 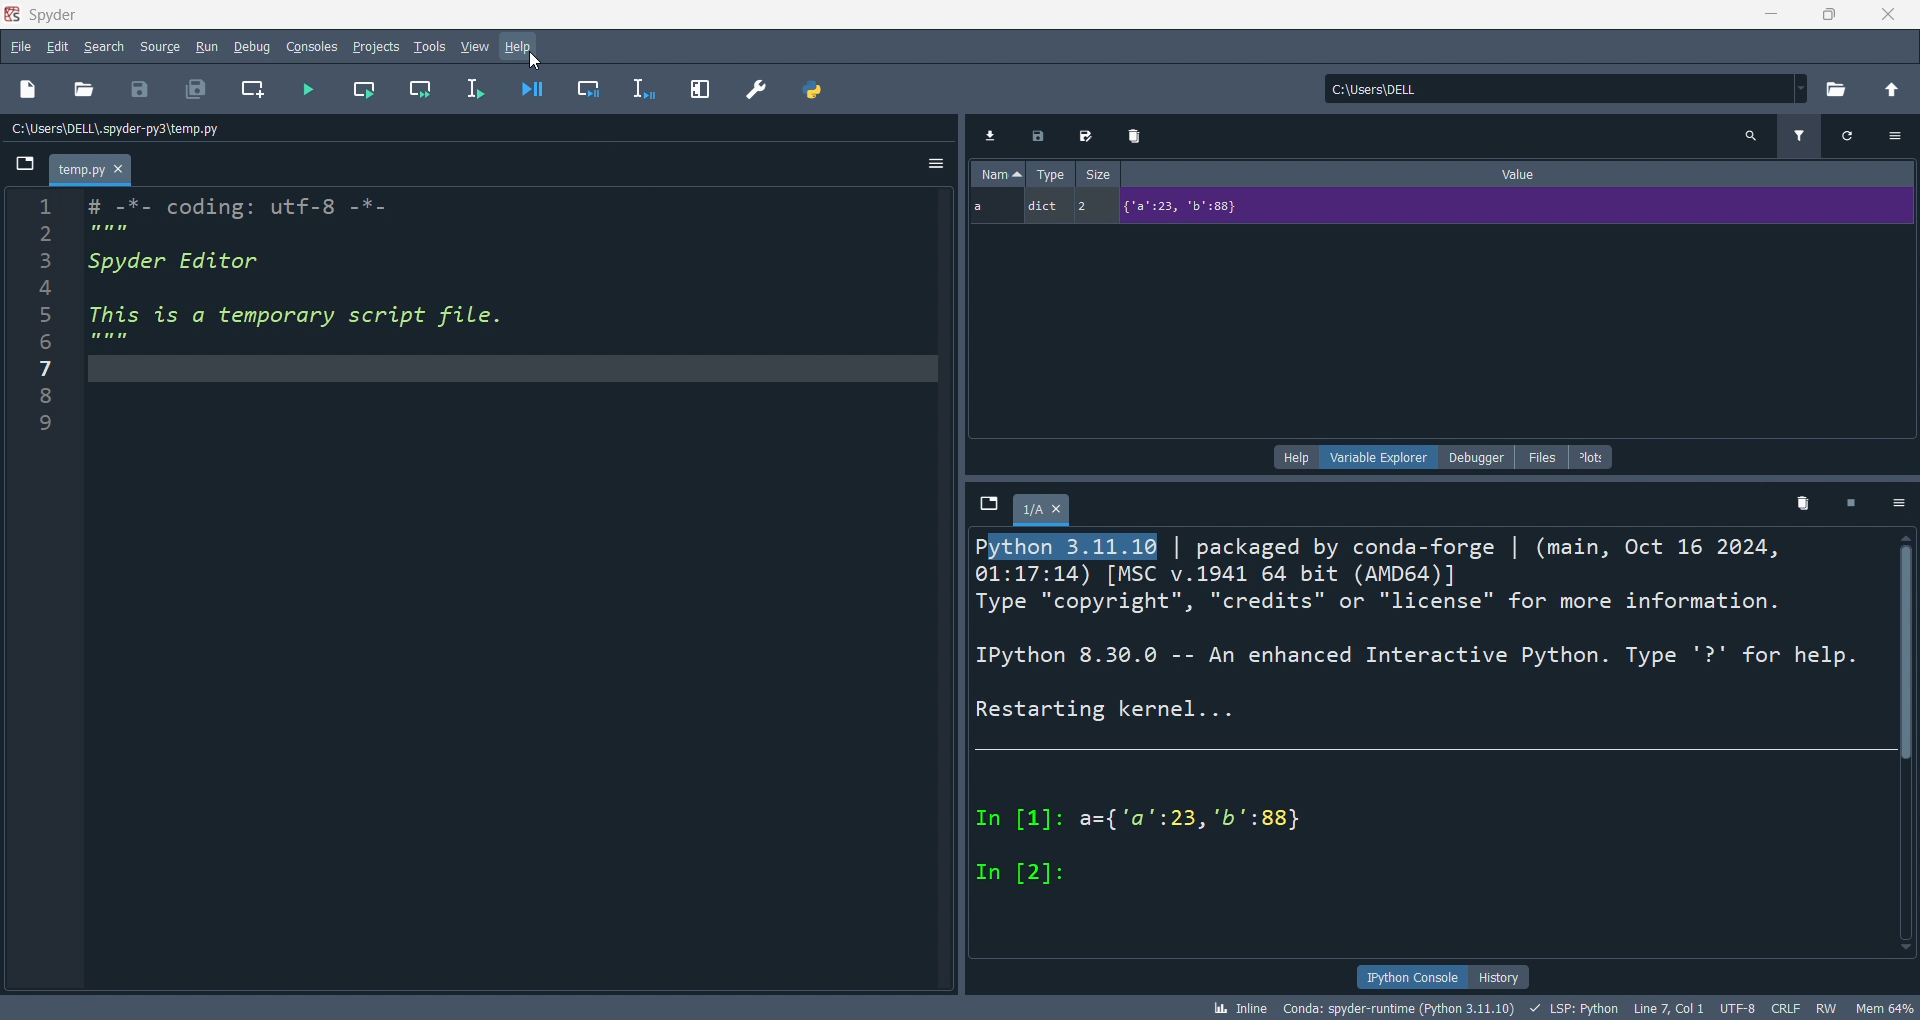 I want to click on Size, so click(x=1099, y=173).